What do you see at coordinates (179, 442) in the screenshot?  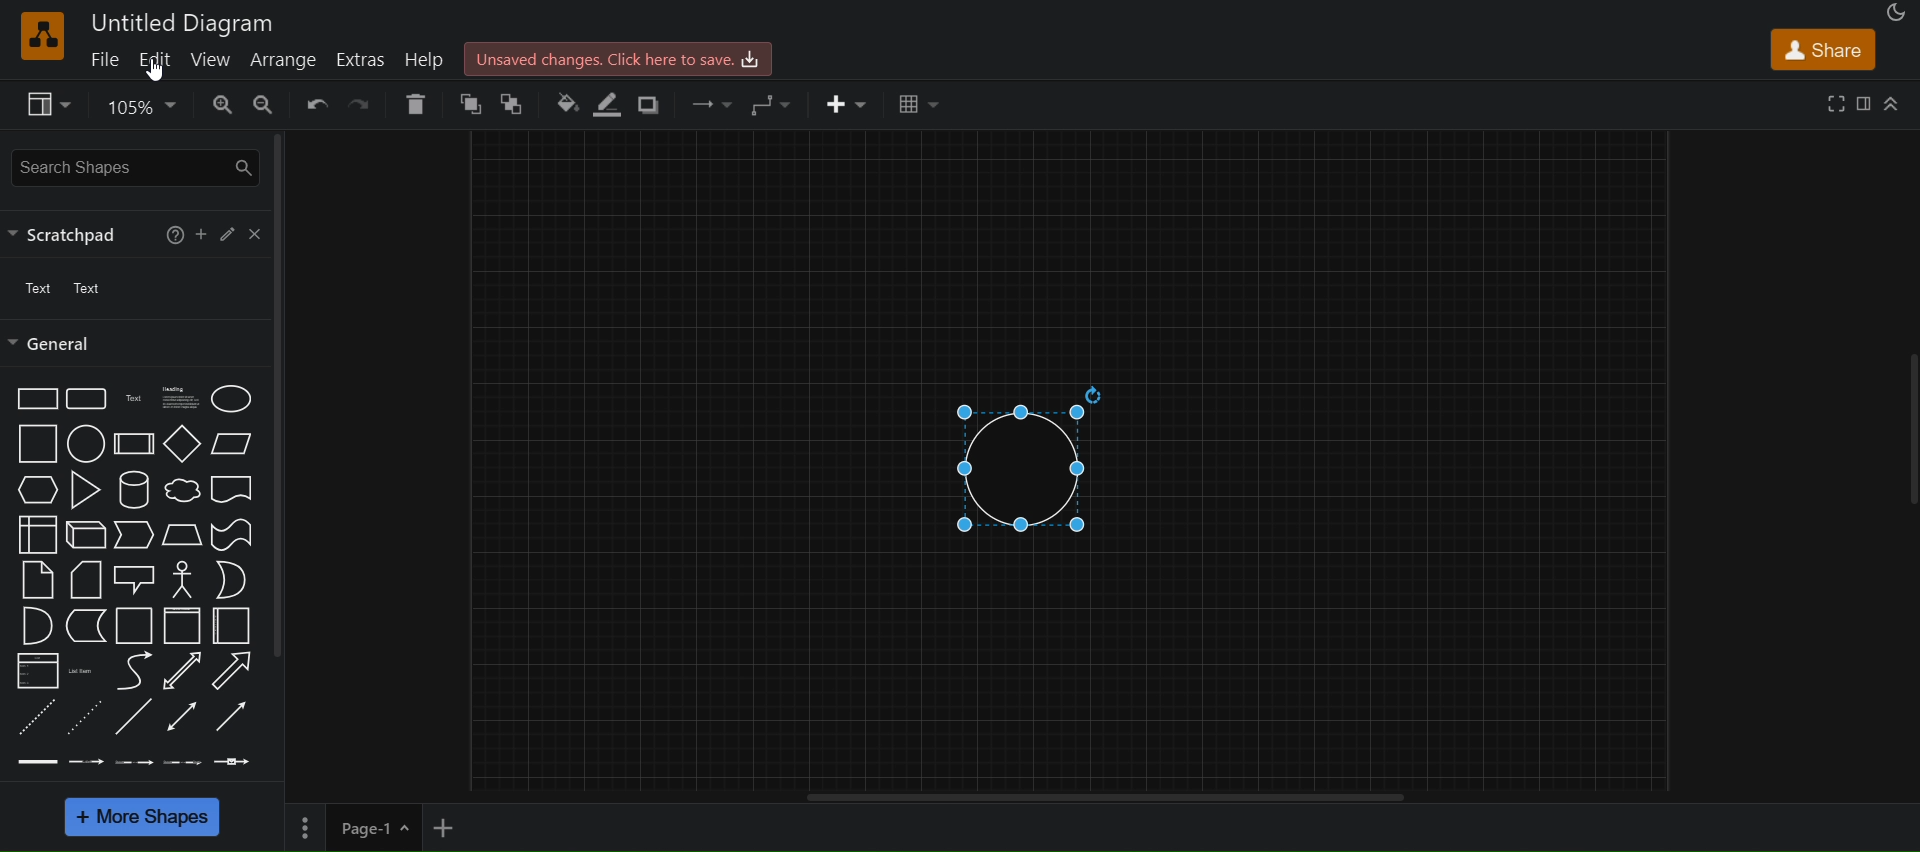 I see `diamond` at bounding box center [179, 442].